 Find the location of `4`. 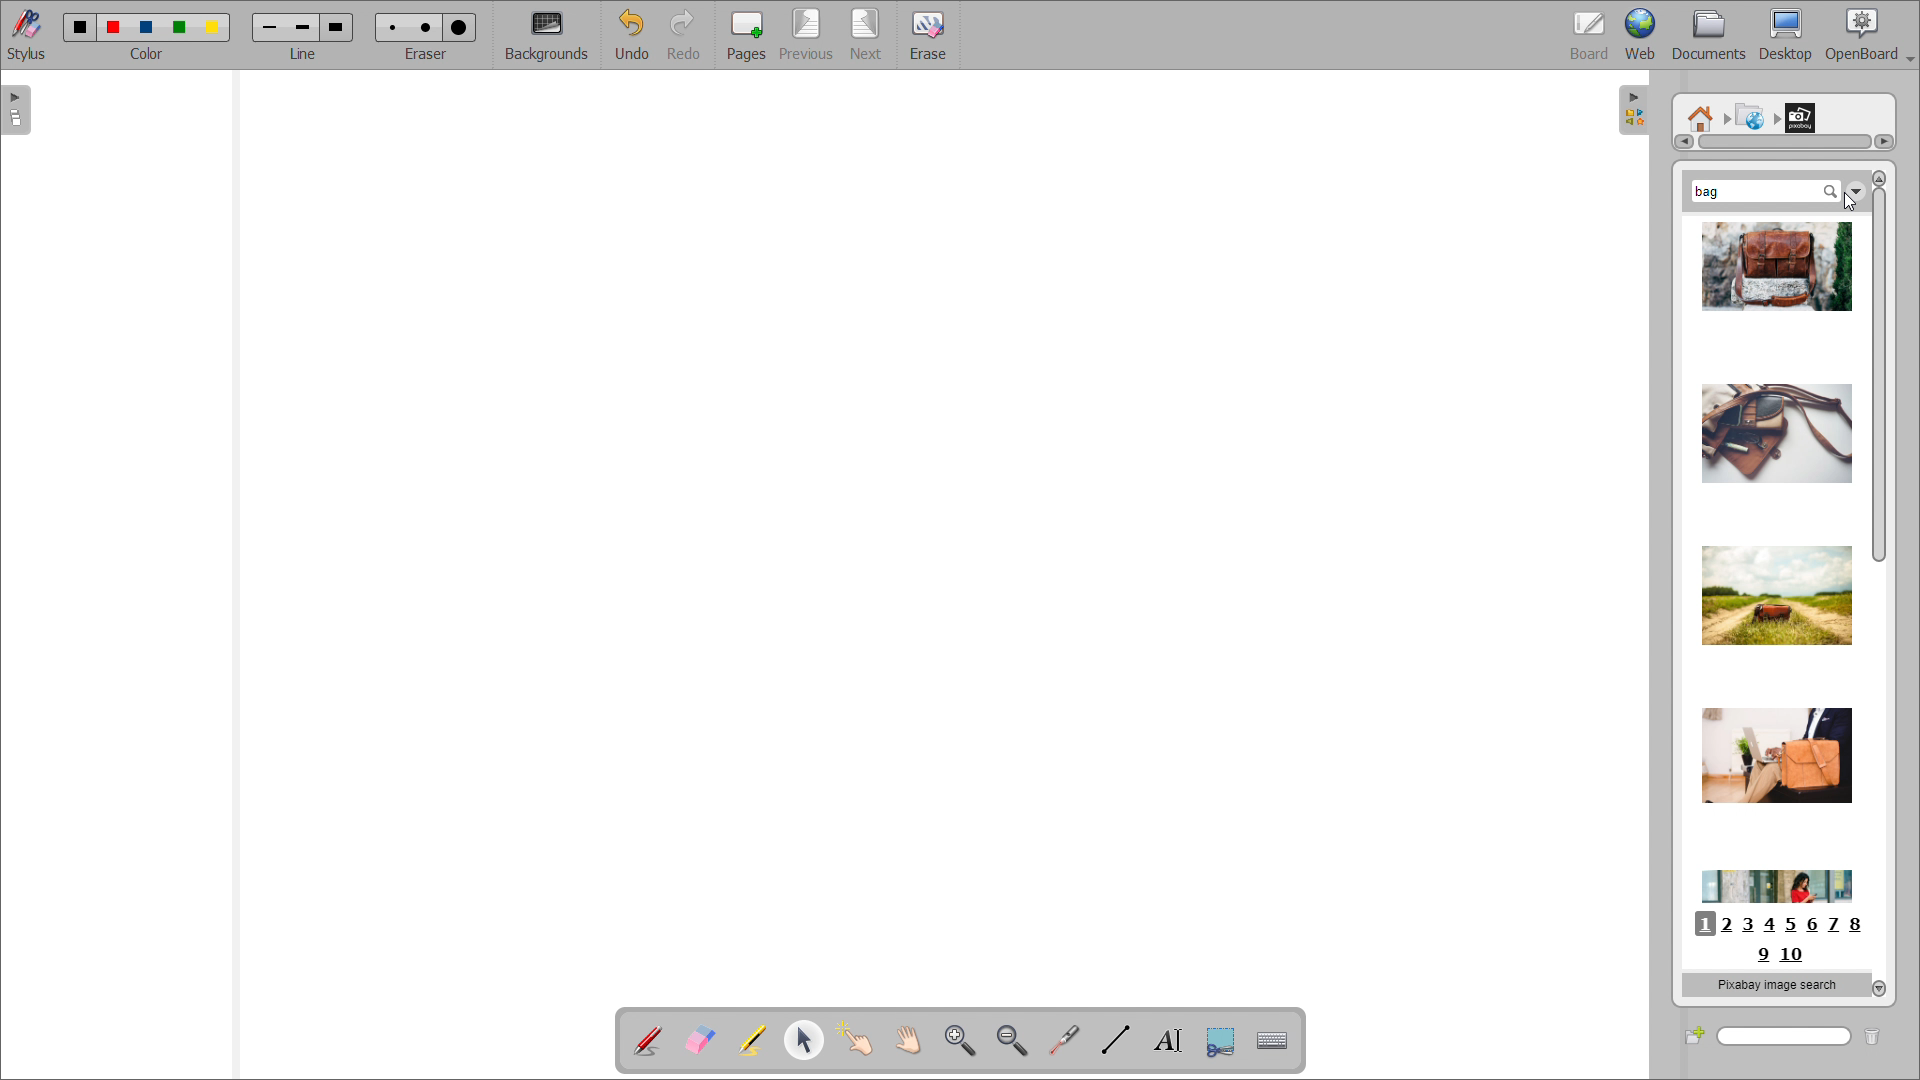

4 is located at coordinates (1775, 926).